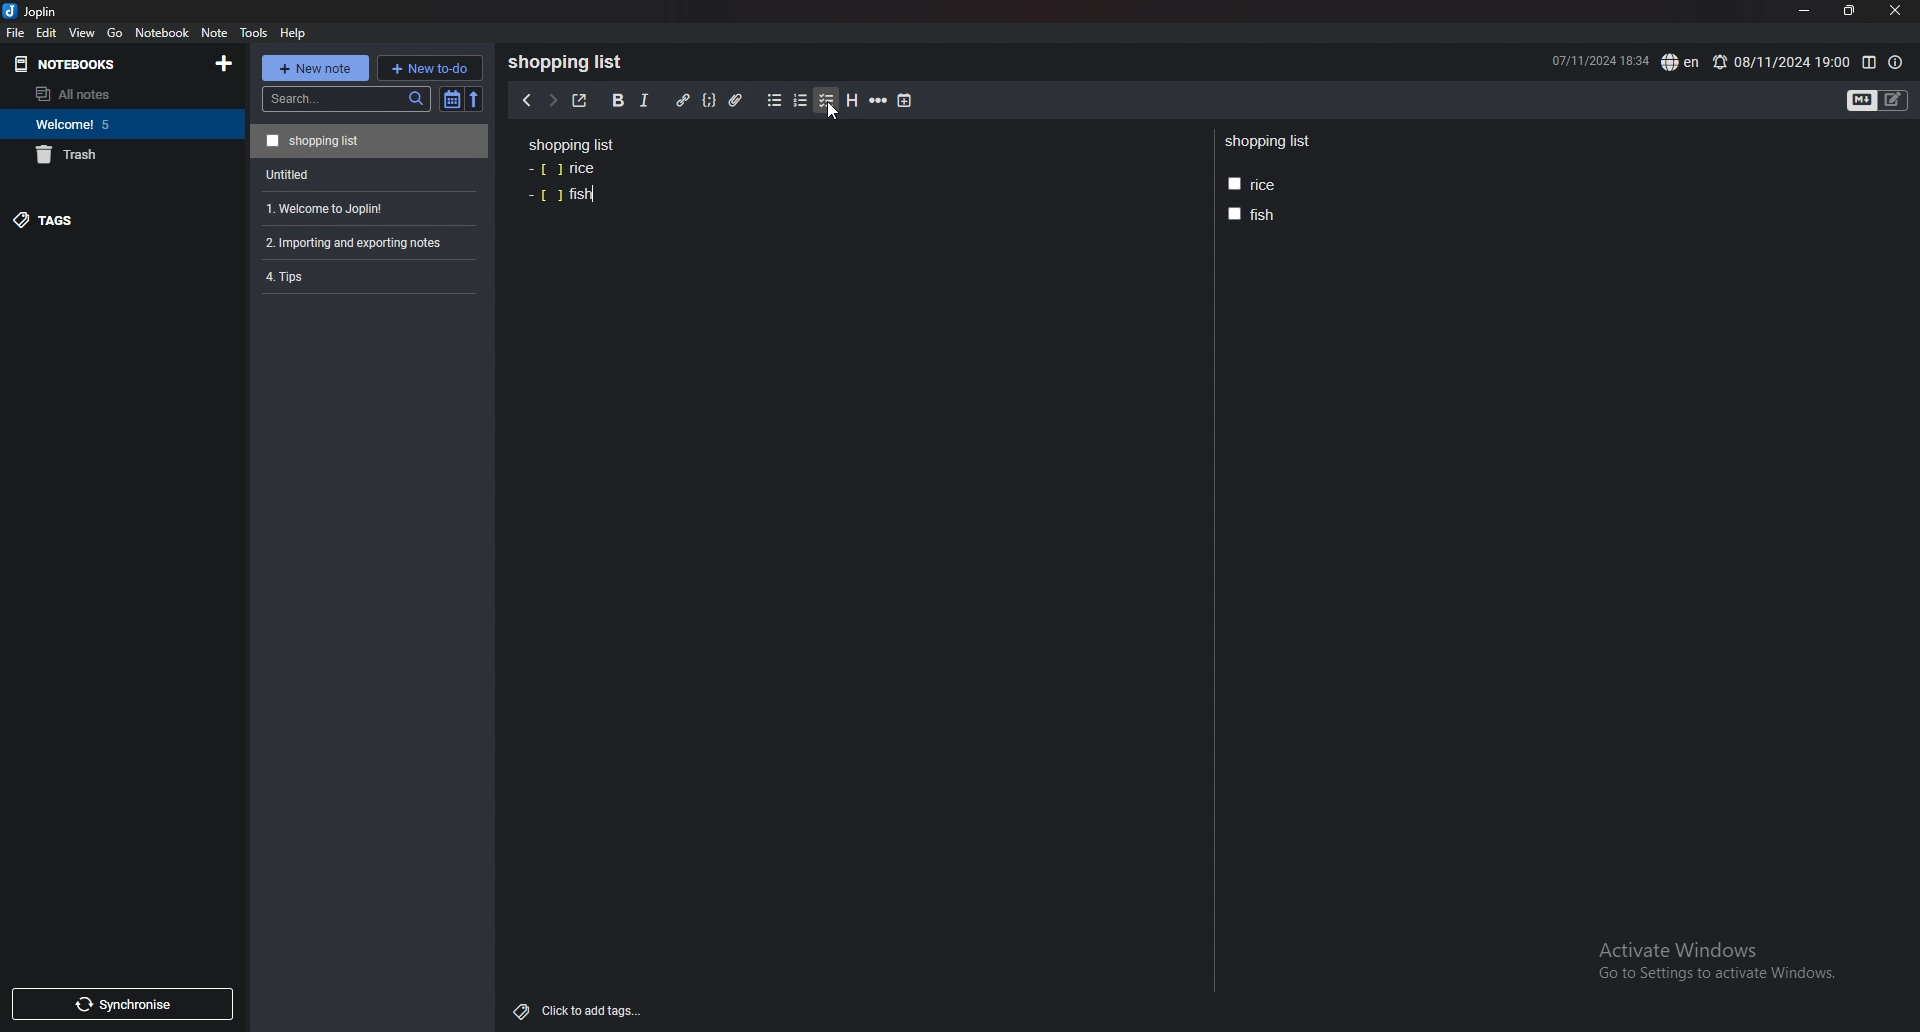  I want to click on reverse sort order, so click(478, 99).